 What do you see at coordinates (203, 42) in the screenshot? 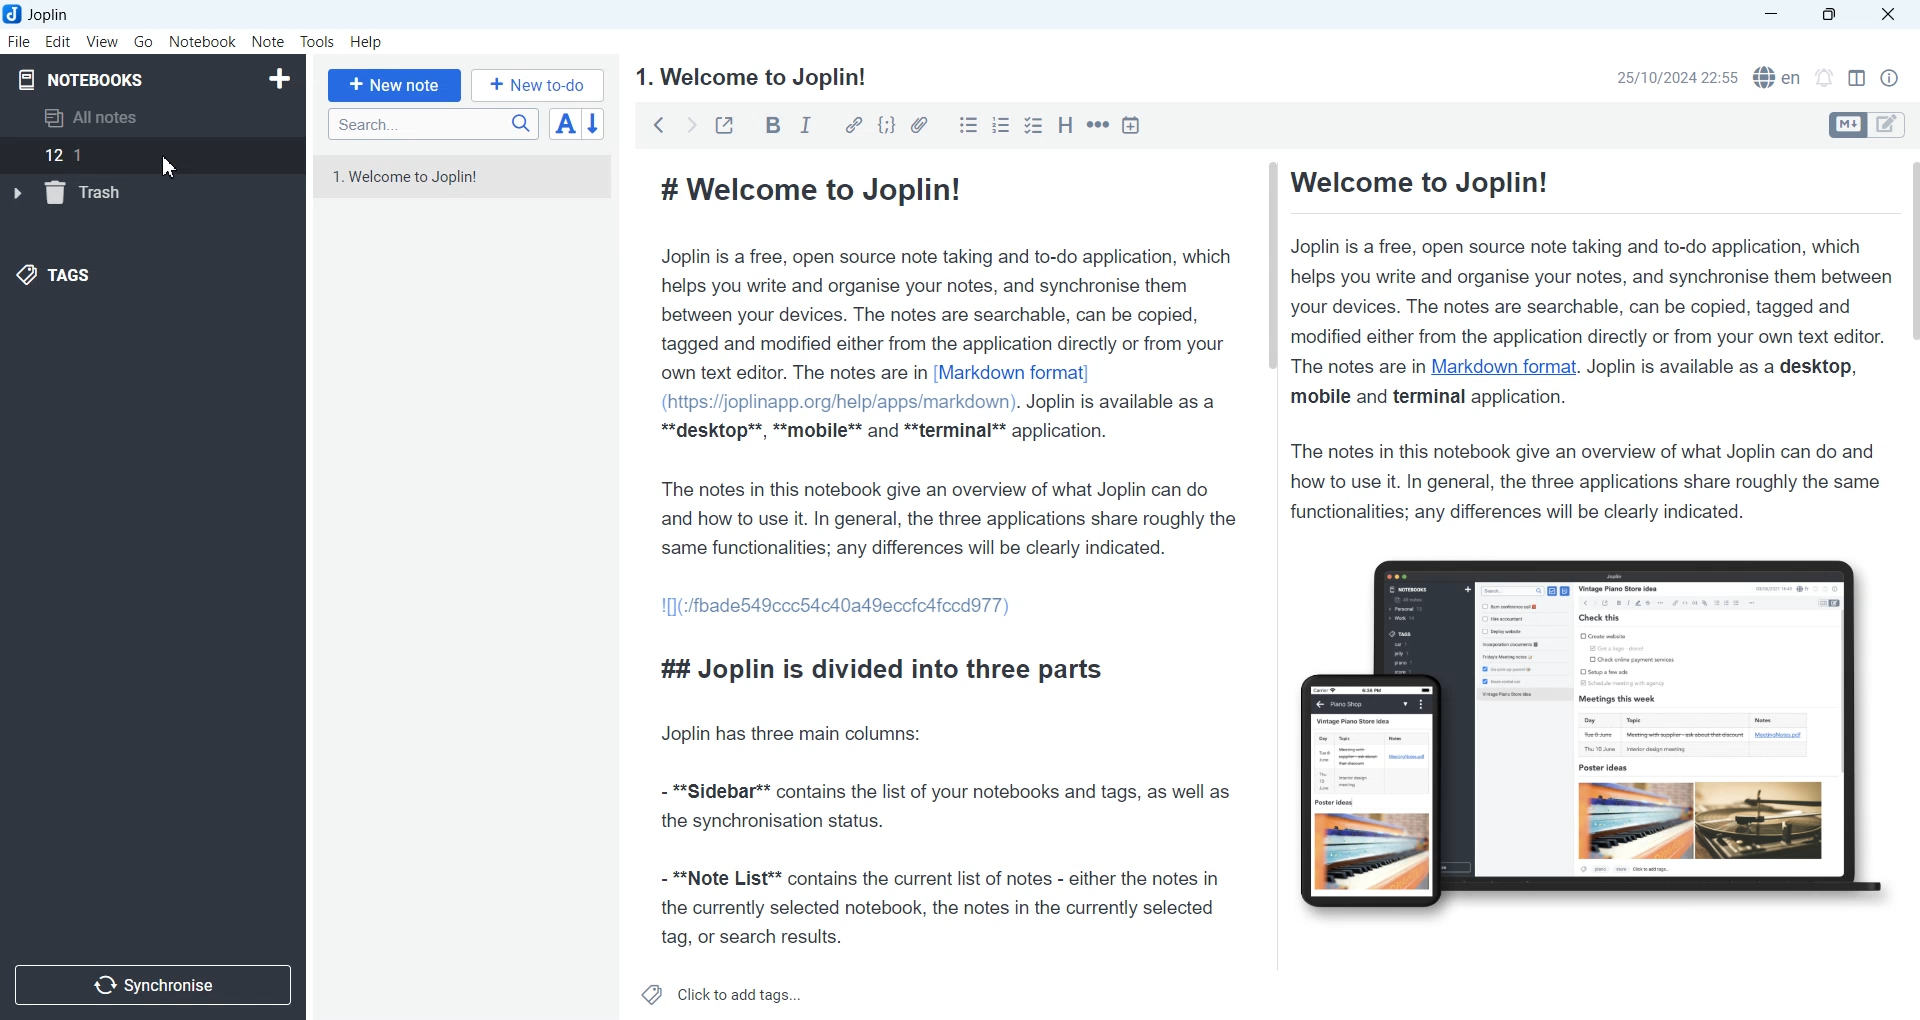
I see `Notebook` at bounding box center [203, 42].